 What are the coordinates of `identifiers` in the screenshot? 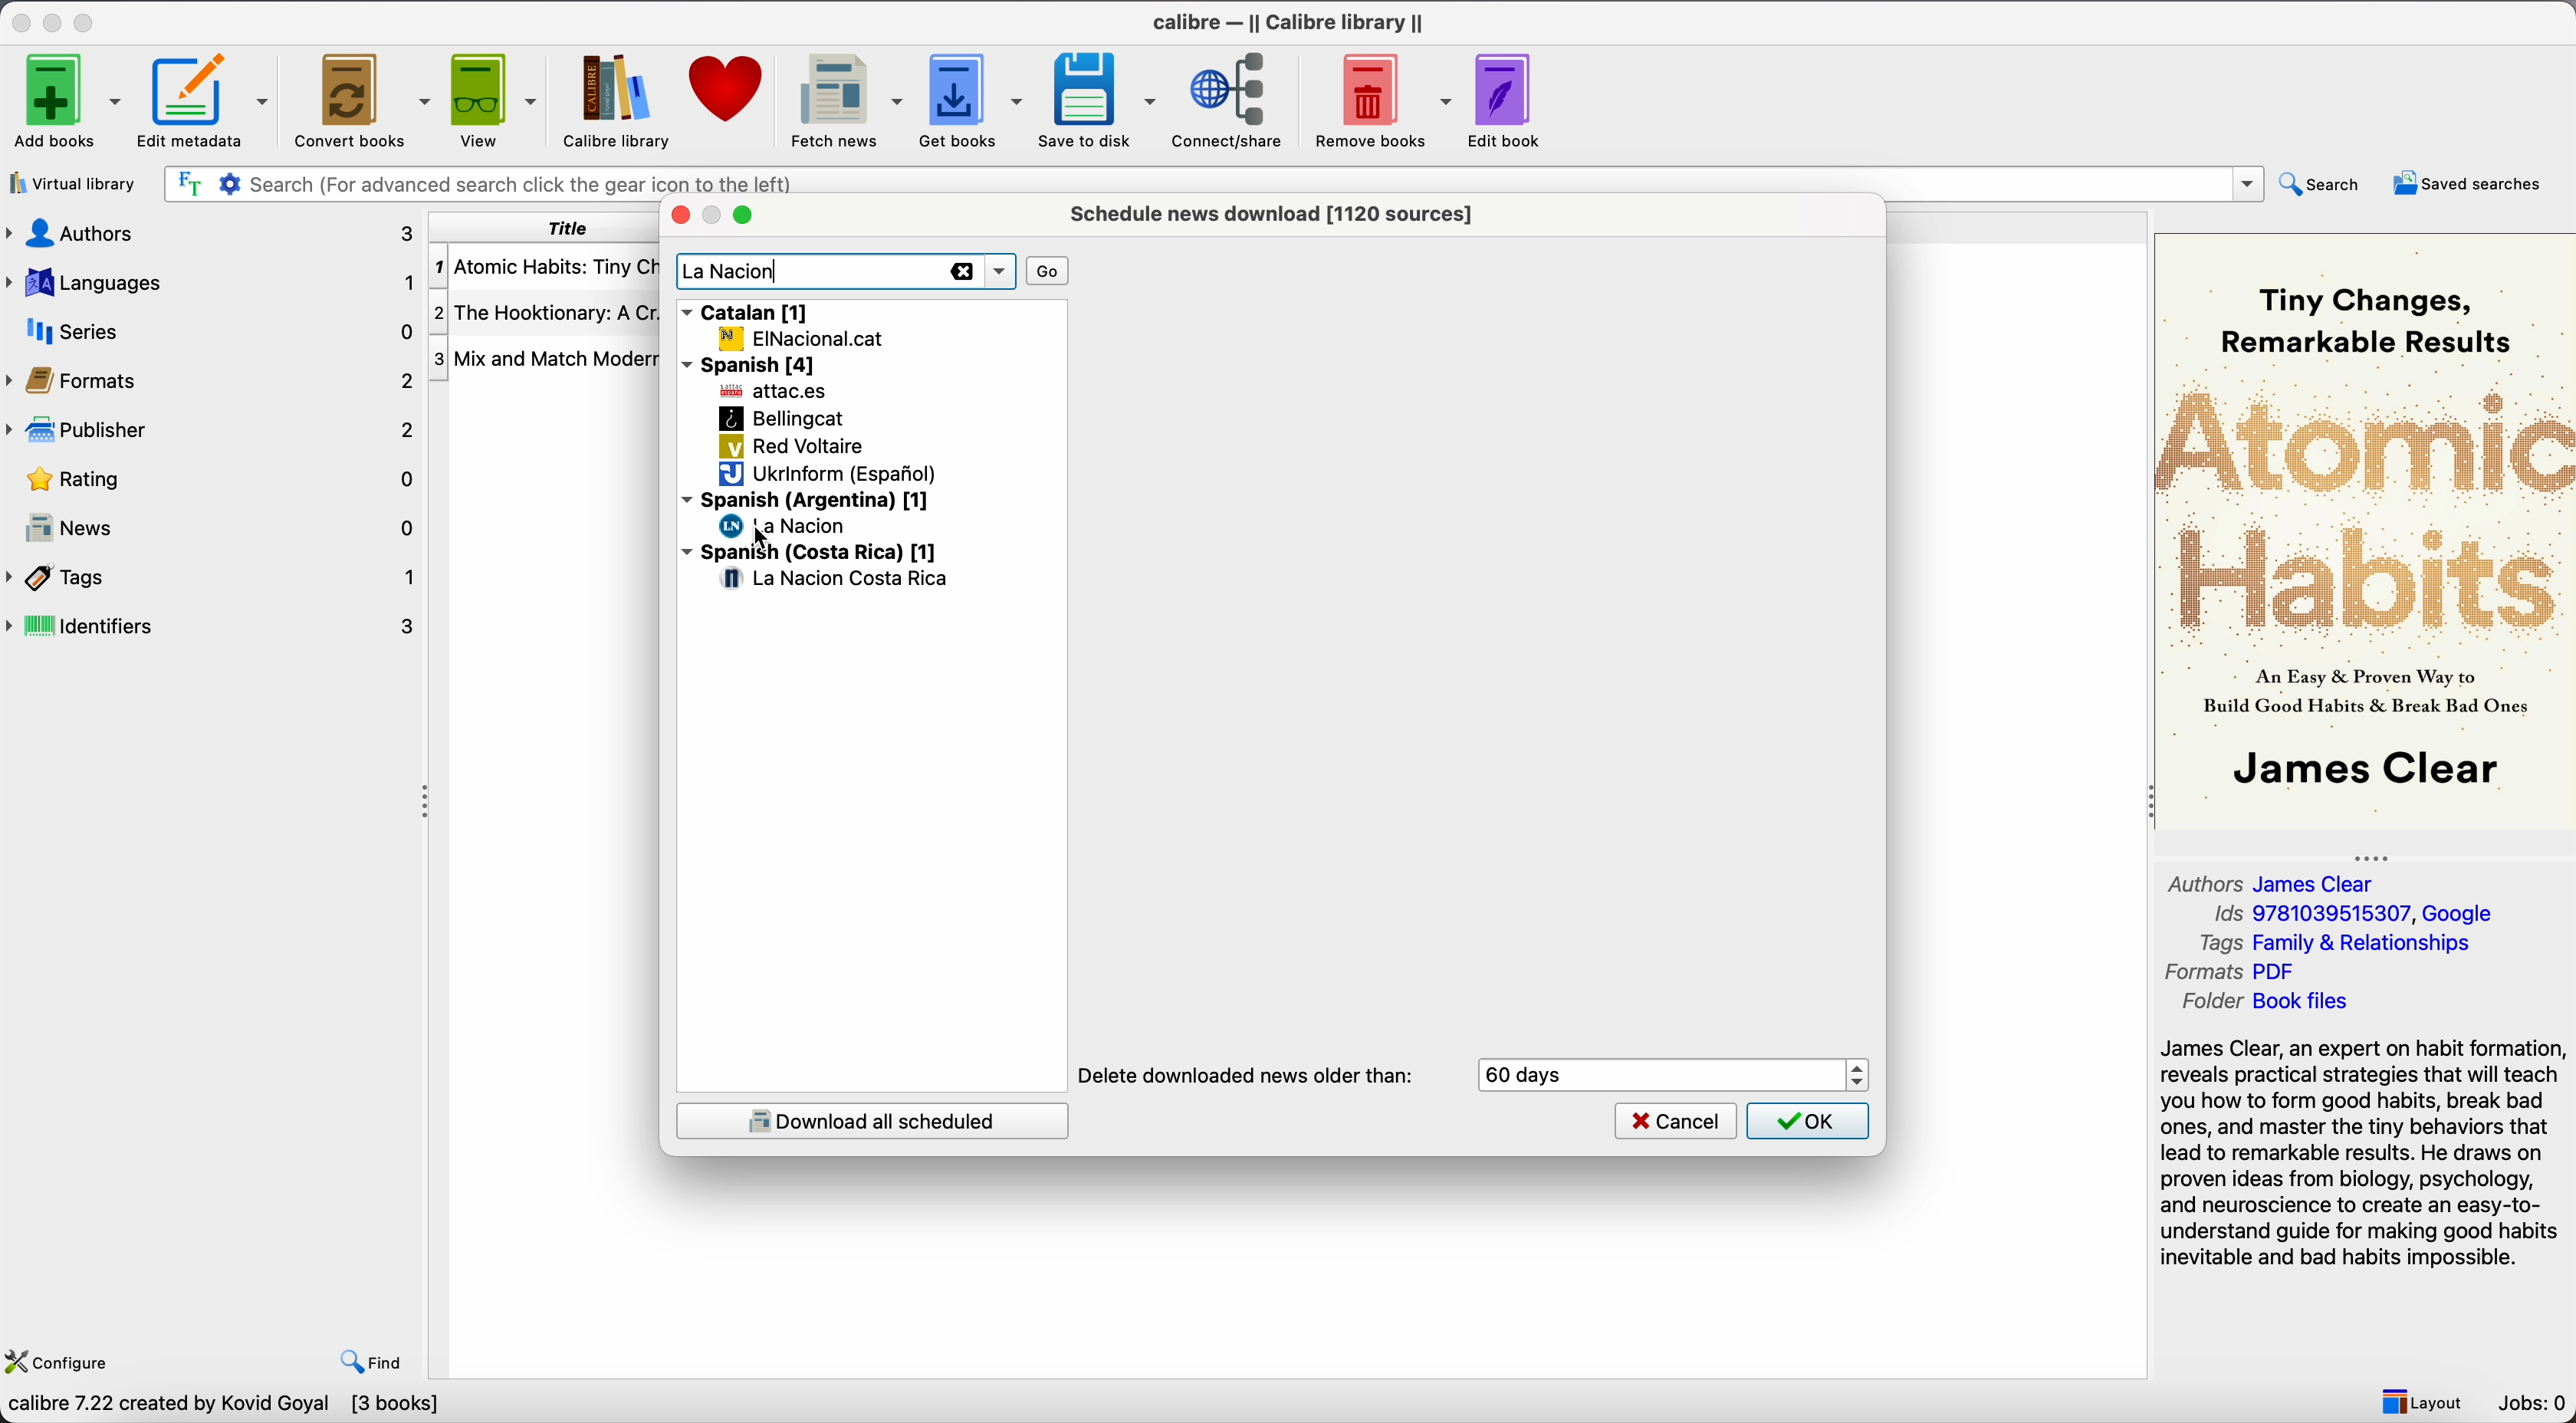 It's located at (214, 627).